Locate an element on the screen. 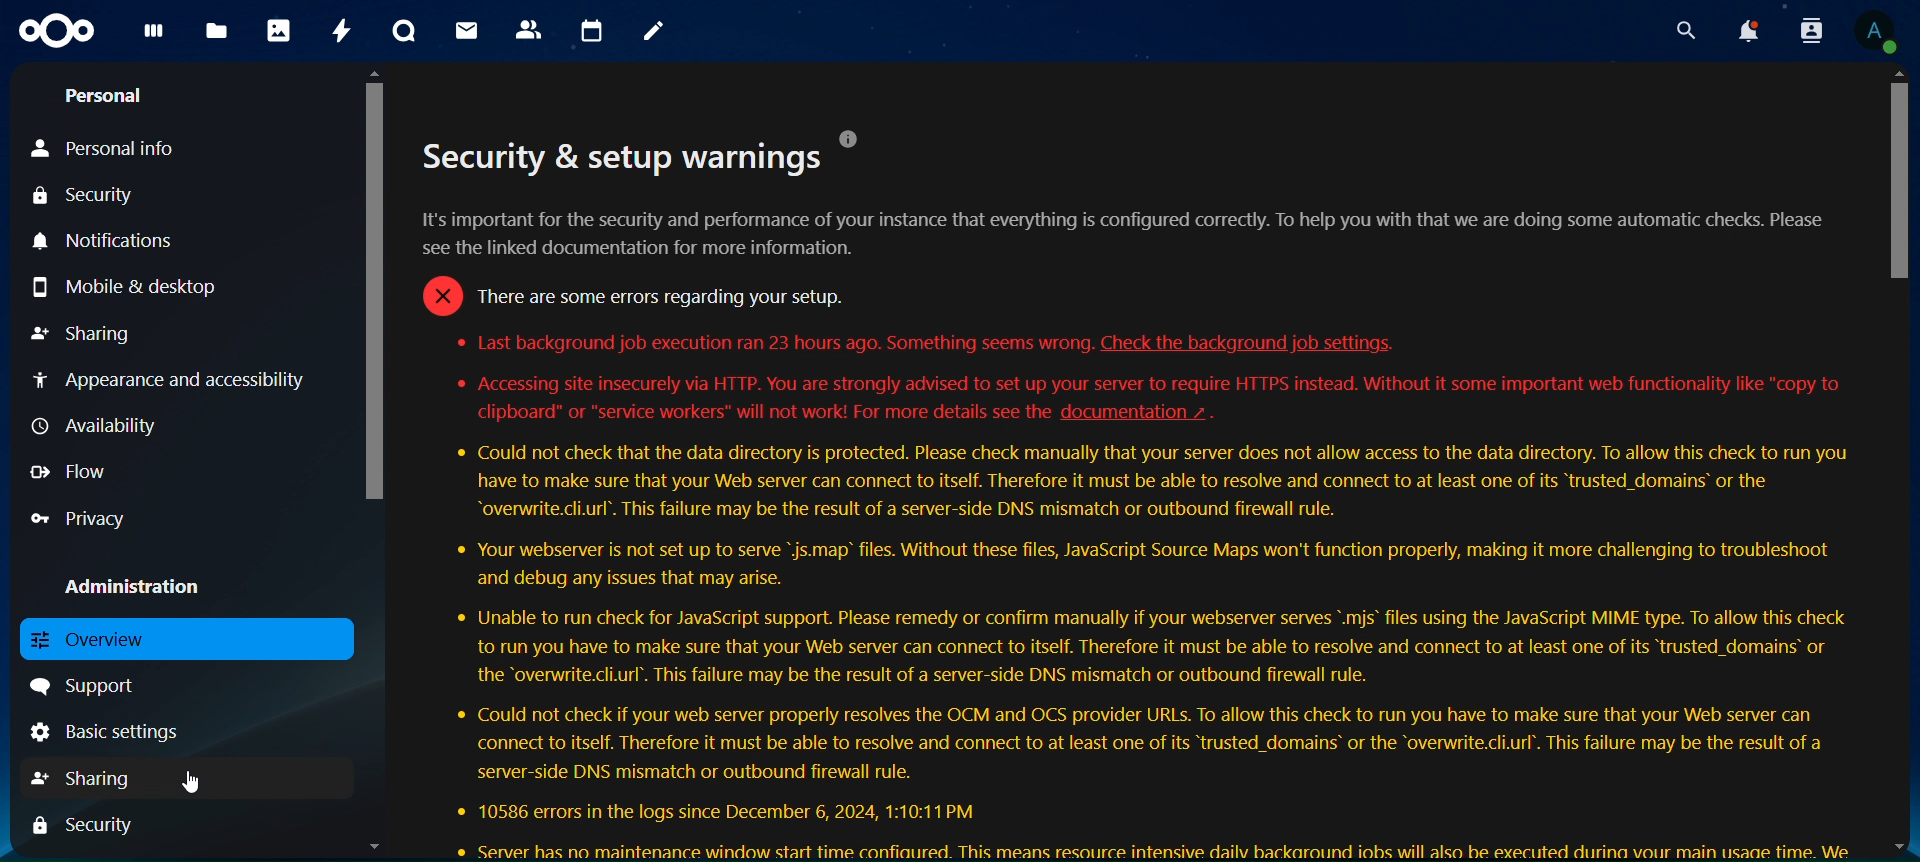 This screenshot has width=1920, height=862. calendar is located at coordinates (592, 31).